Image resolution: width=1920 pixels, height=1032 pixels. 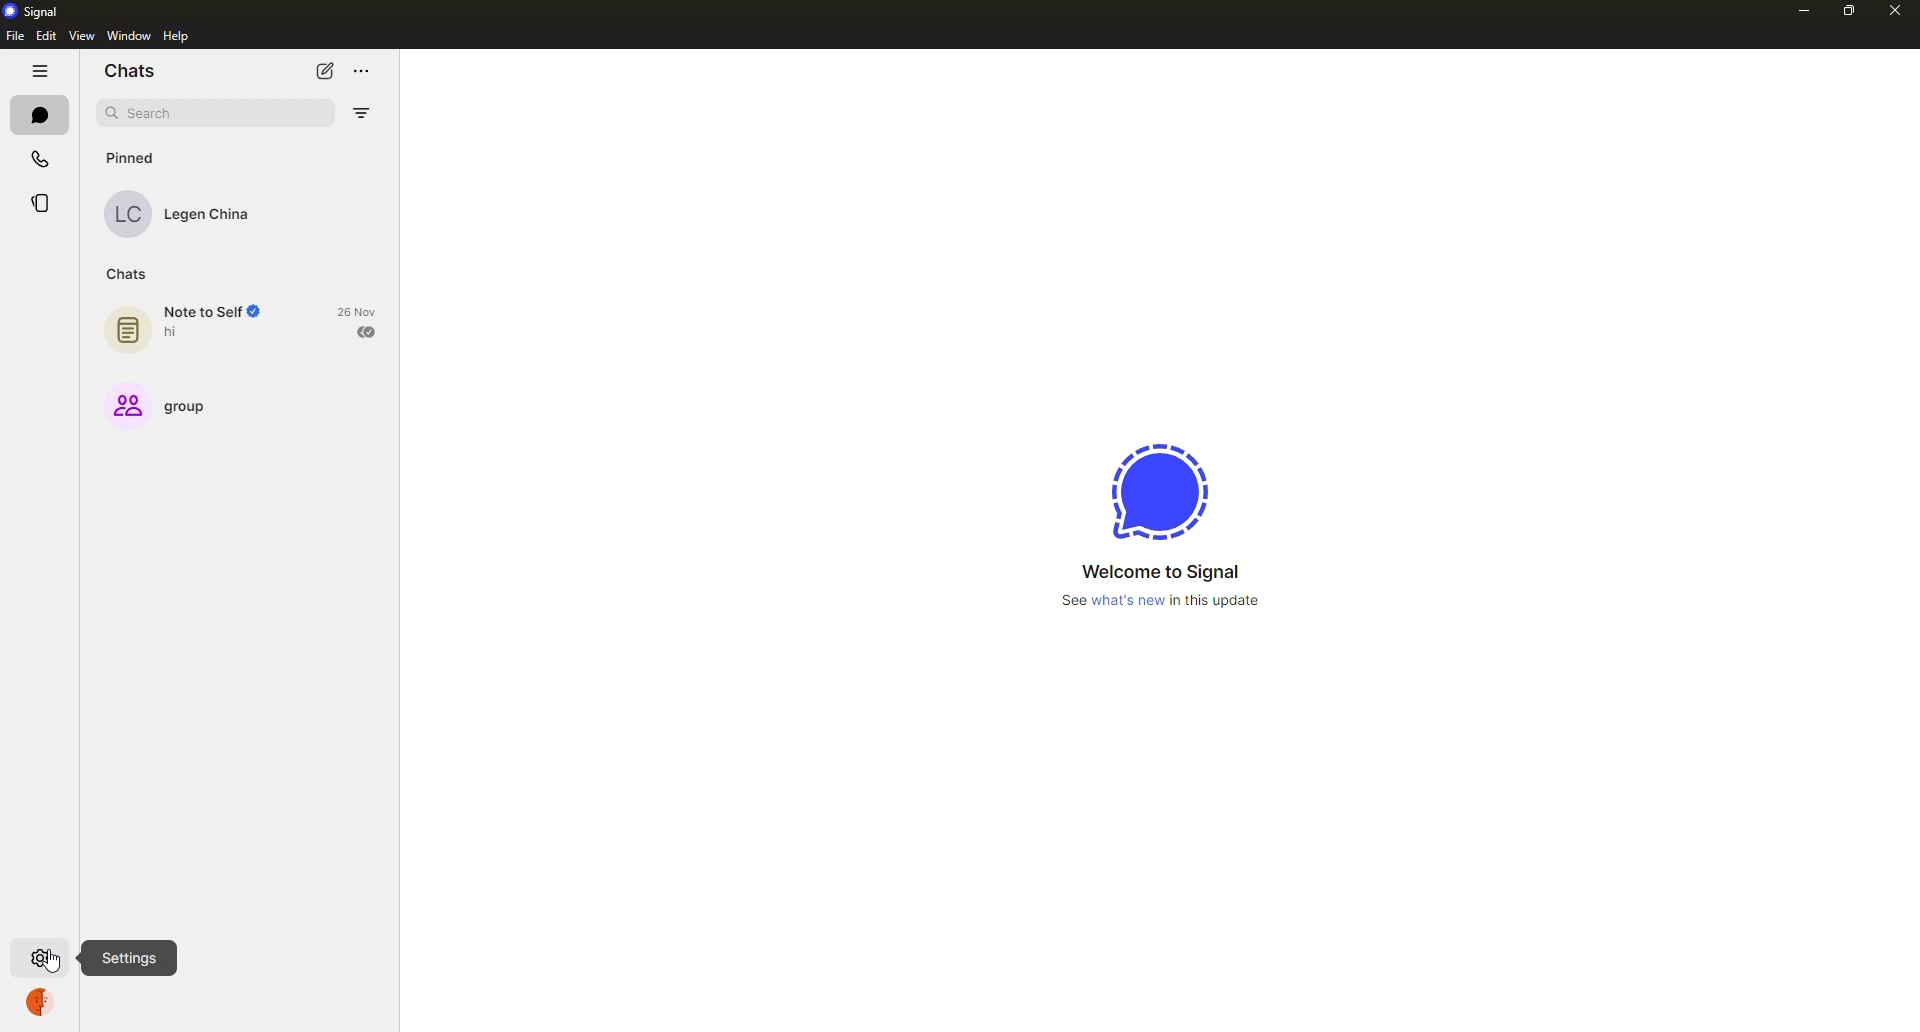 What do you see at coordinates (367, 332) in the screenshot?
I see `sent` at bounding box center [367, 332].